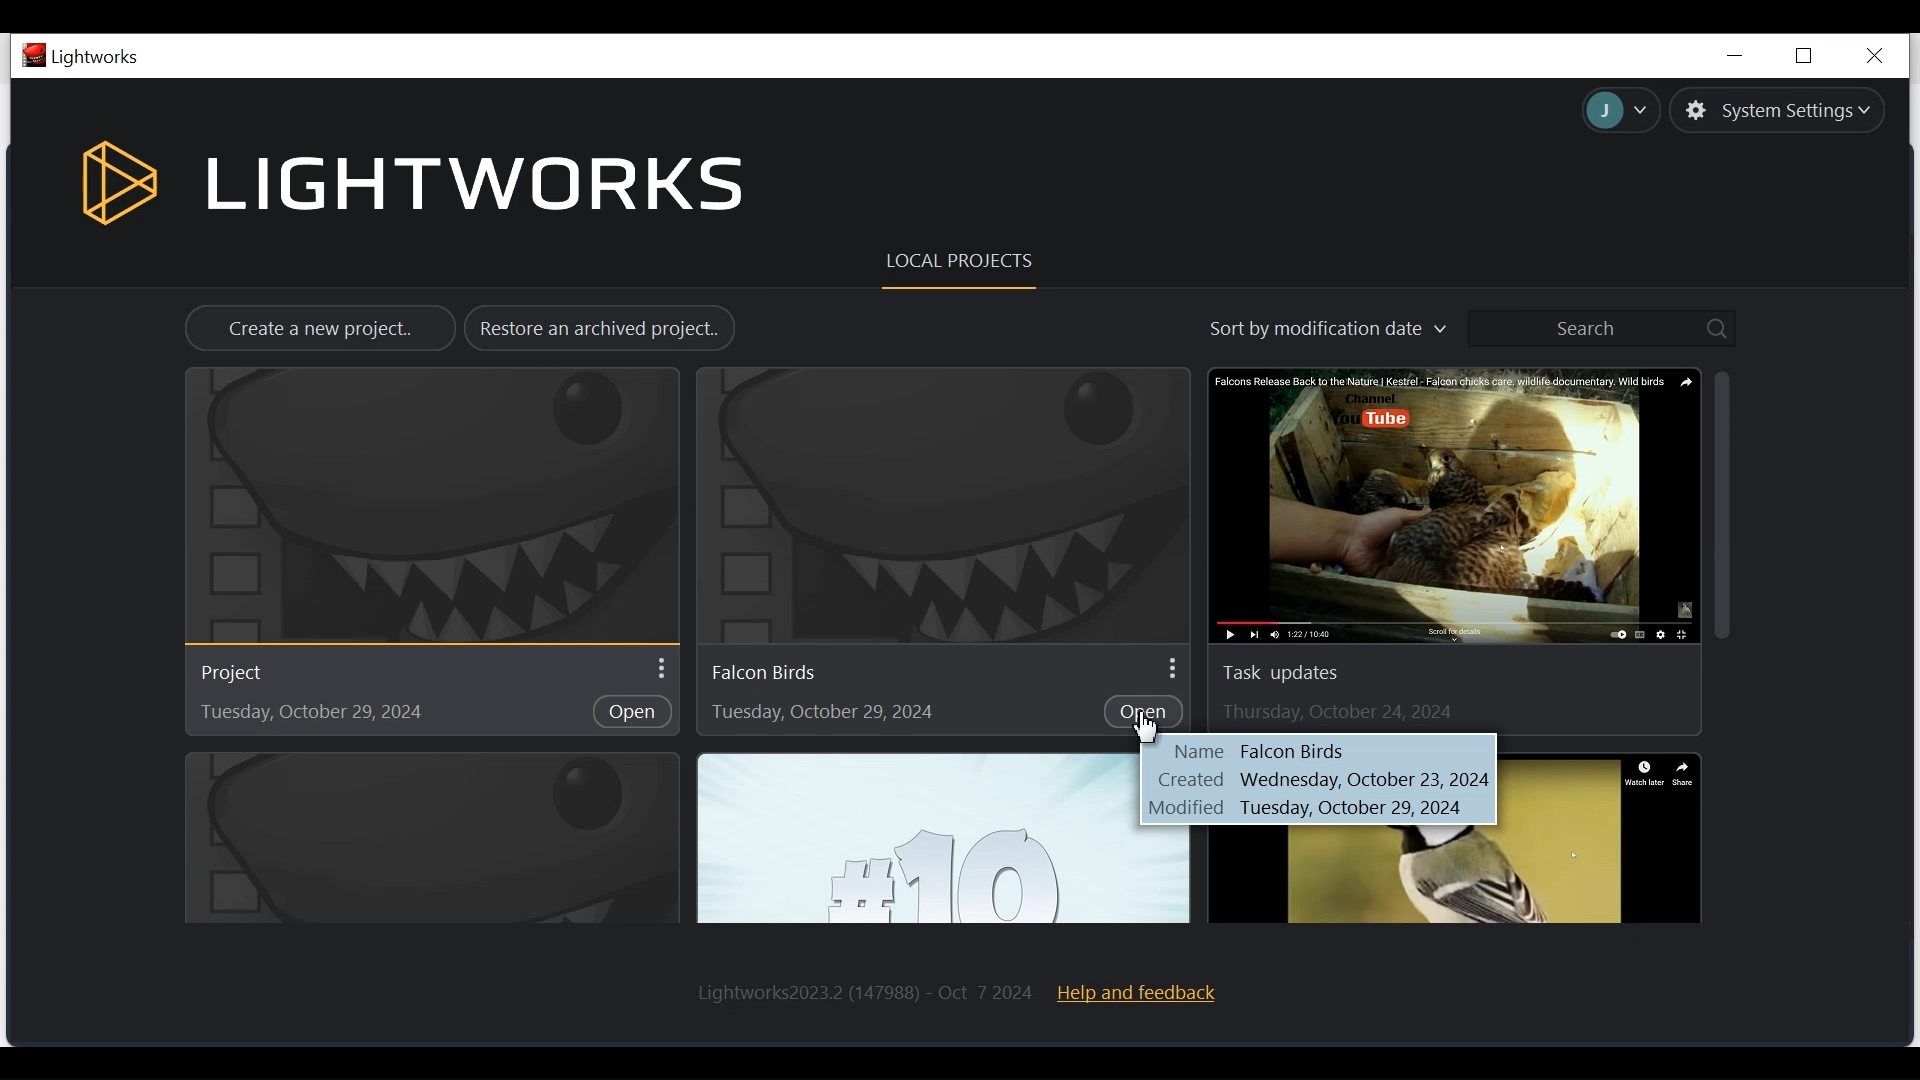  What do you see at coordinates (632, 714) in the screenshot?
I see `Open` at bounding box center [632, 714].